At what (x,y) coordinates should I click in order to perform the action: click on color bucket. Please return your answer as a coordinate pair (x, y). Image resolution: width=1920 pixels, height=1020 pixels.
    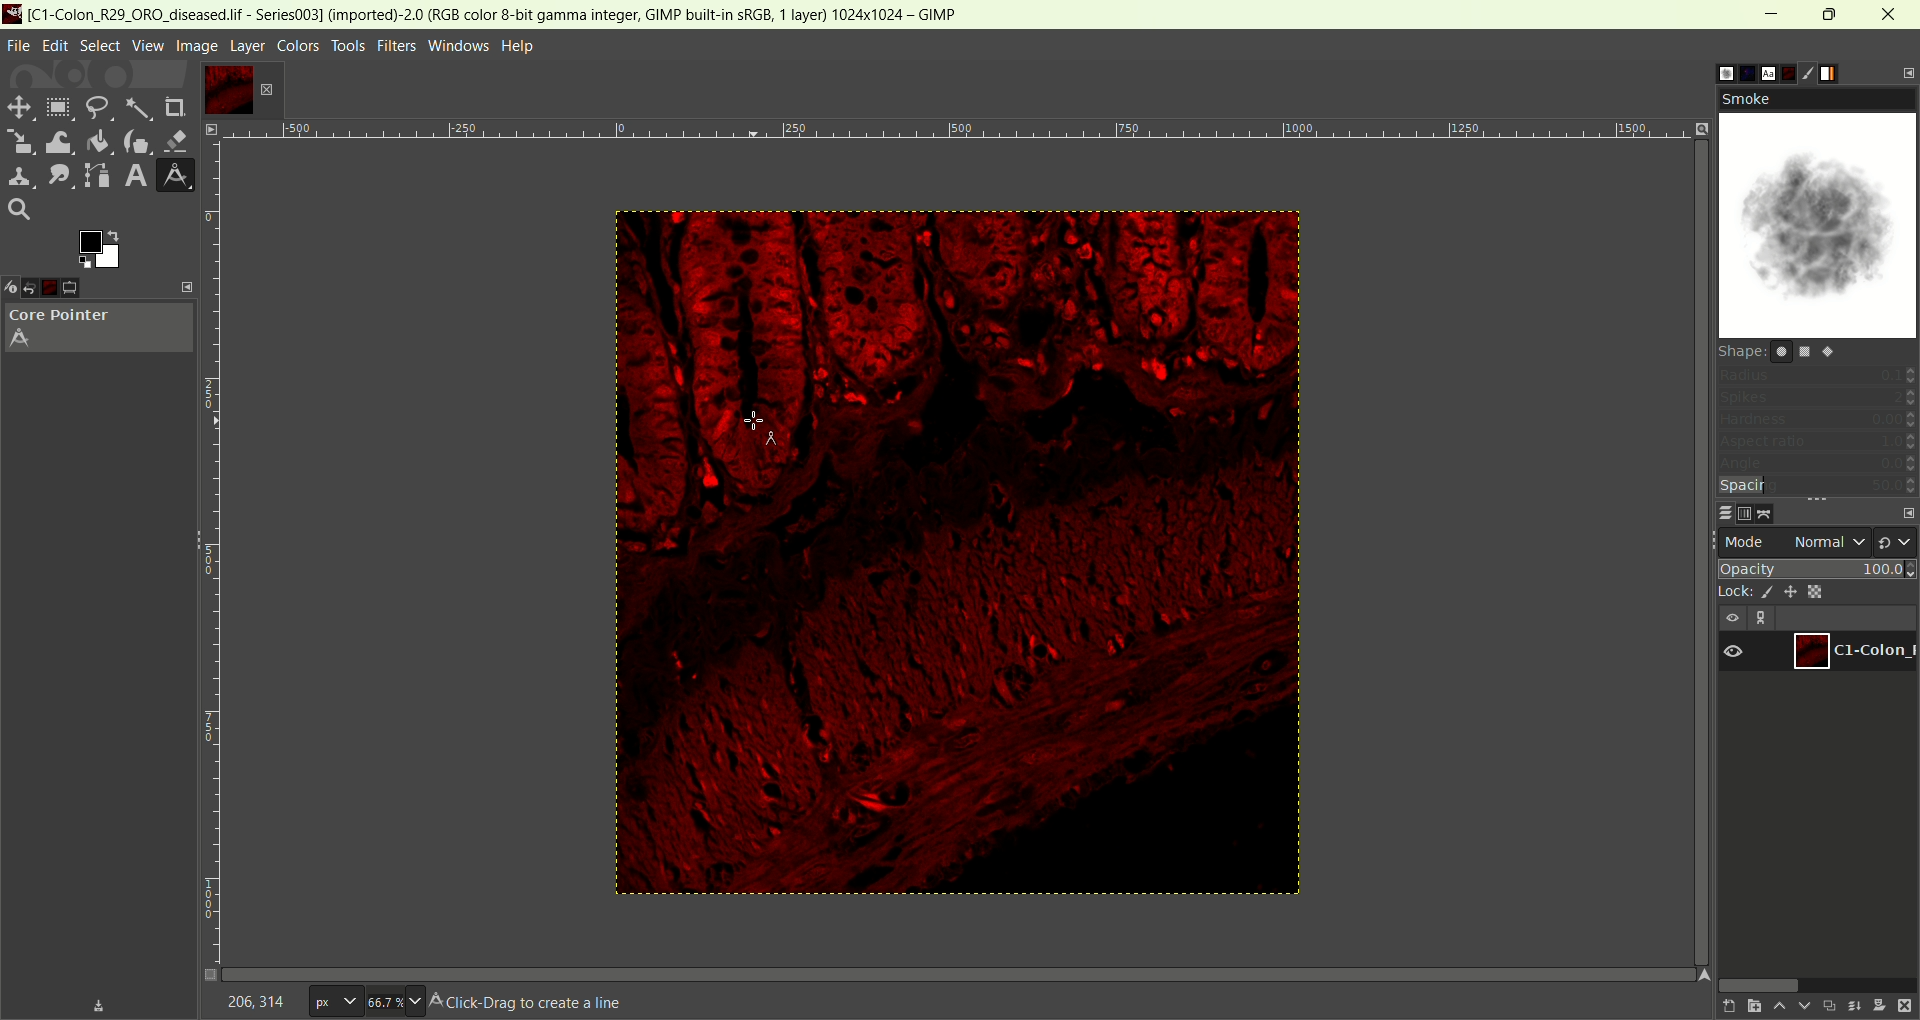
    Looking at the image, I should click on (97, 141).